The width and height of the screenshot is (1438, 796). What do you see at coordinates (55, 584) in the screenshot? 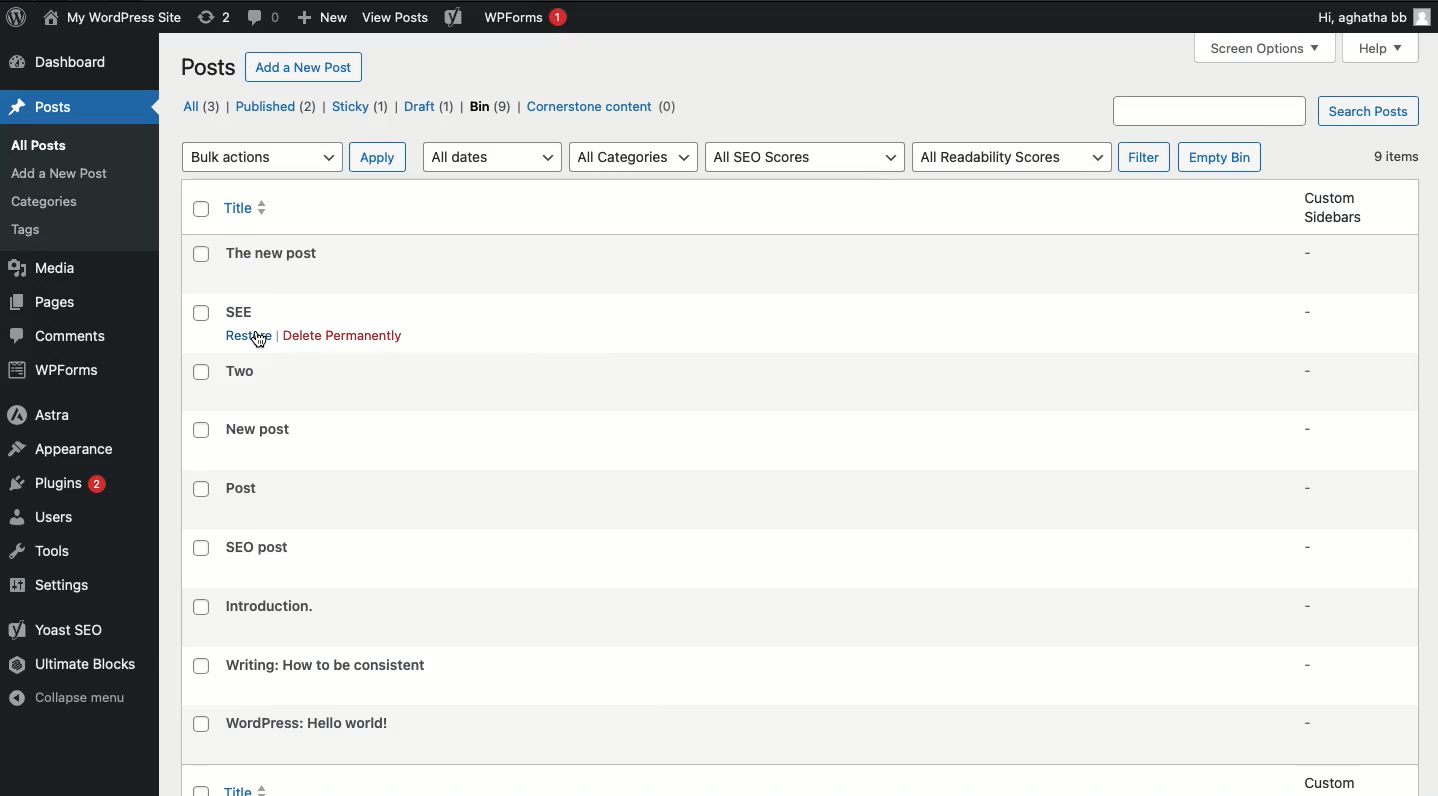
I see `Settings` at bounding box center [55, 584].